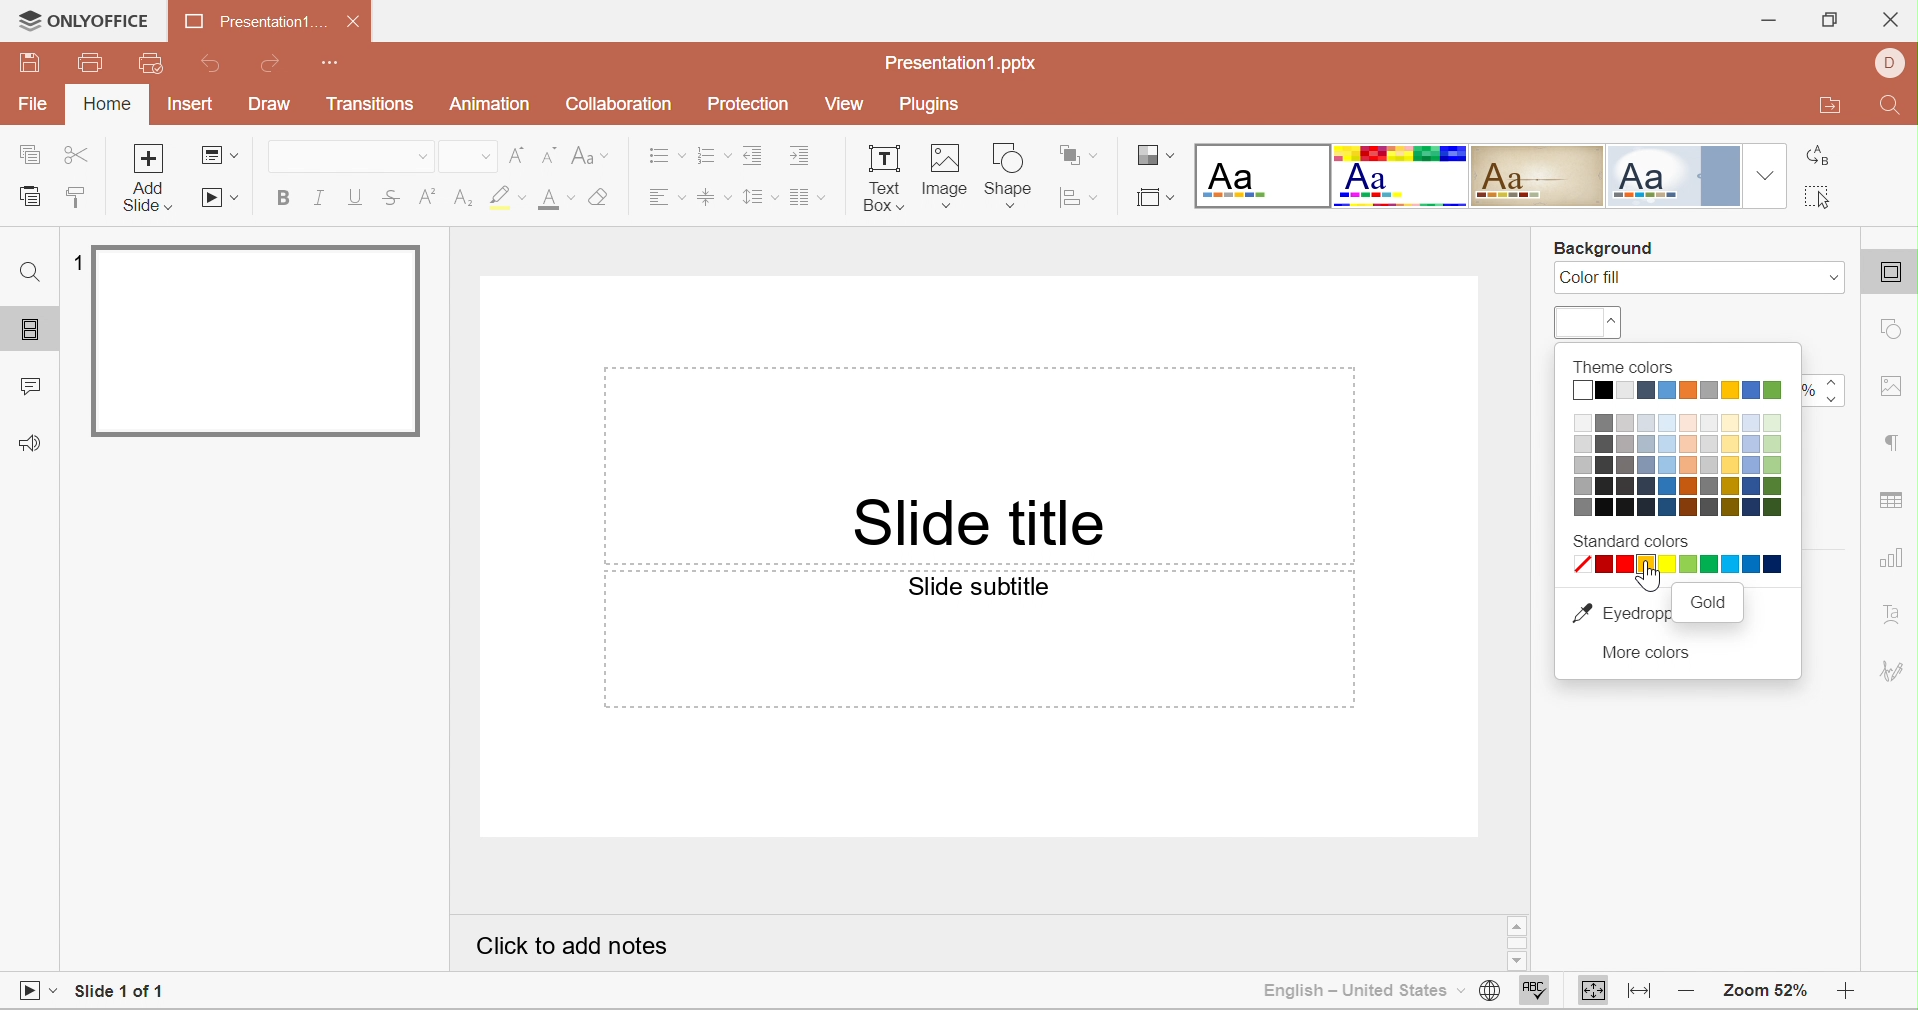 This screenshot has height=1010, width=1918. I want to click on Text Art settings, so click(1896, 615).